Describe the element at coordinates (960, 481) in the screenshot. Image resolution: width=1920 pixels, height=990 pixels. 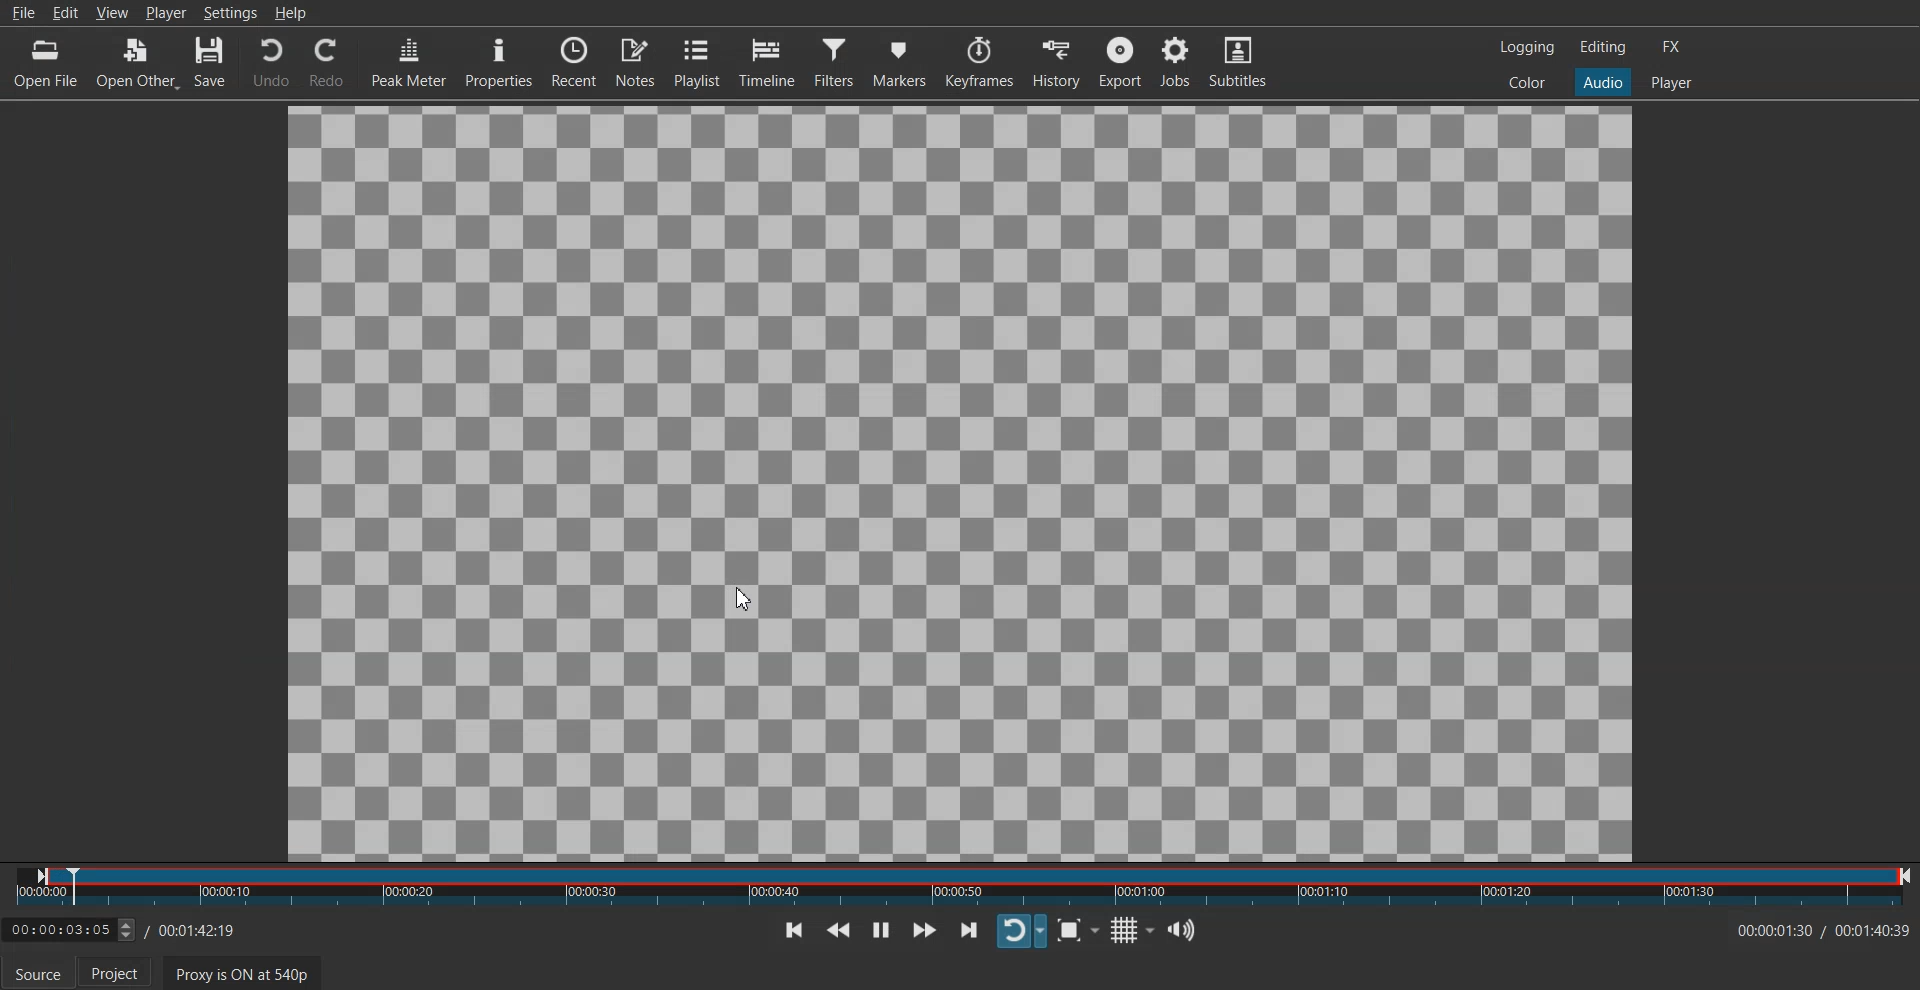
I see `File Preview` at that location.